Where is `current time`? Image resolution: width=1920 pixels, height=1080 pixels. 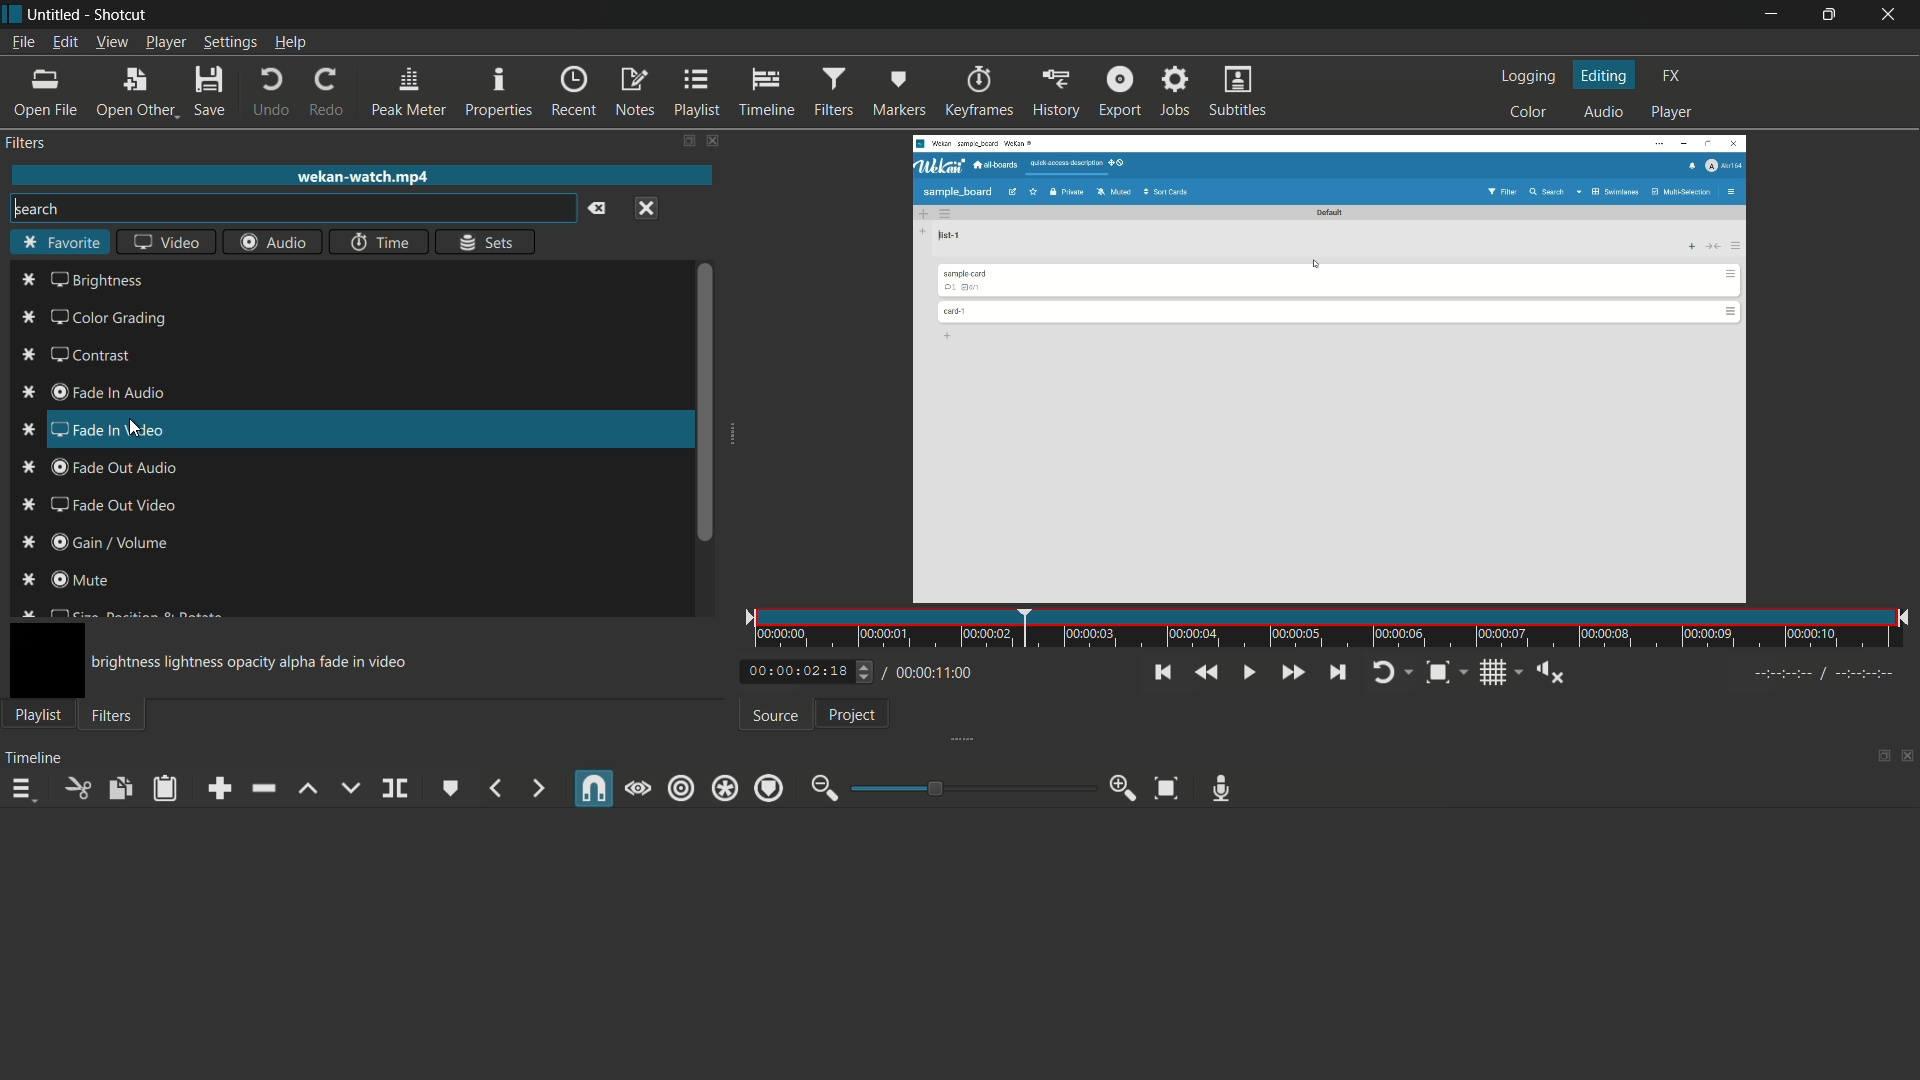
current time is located at coordinates (790, 672).